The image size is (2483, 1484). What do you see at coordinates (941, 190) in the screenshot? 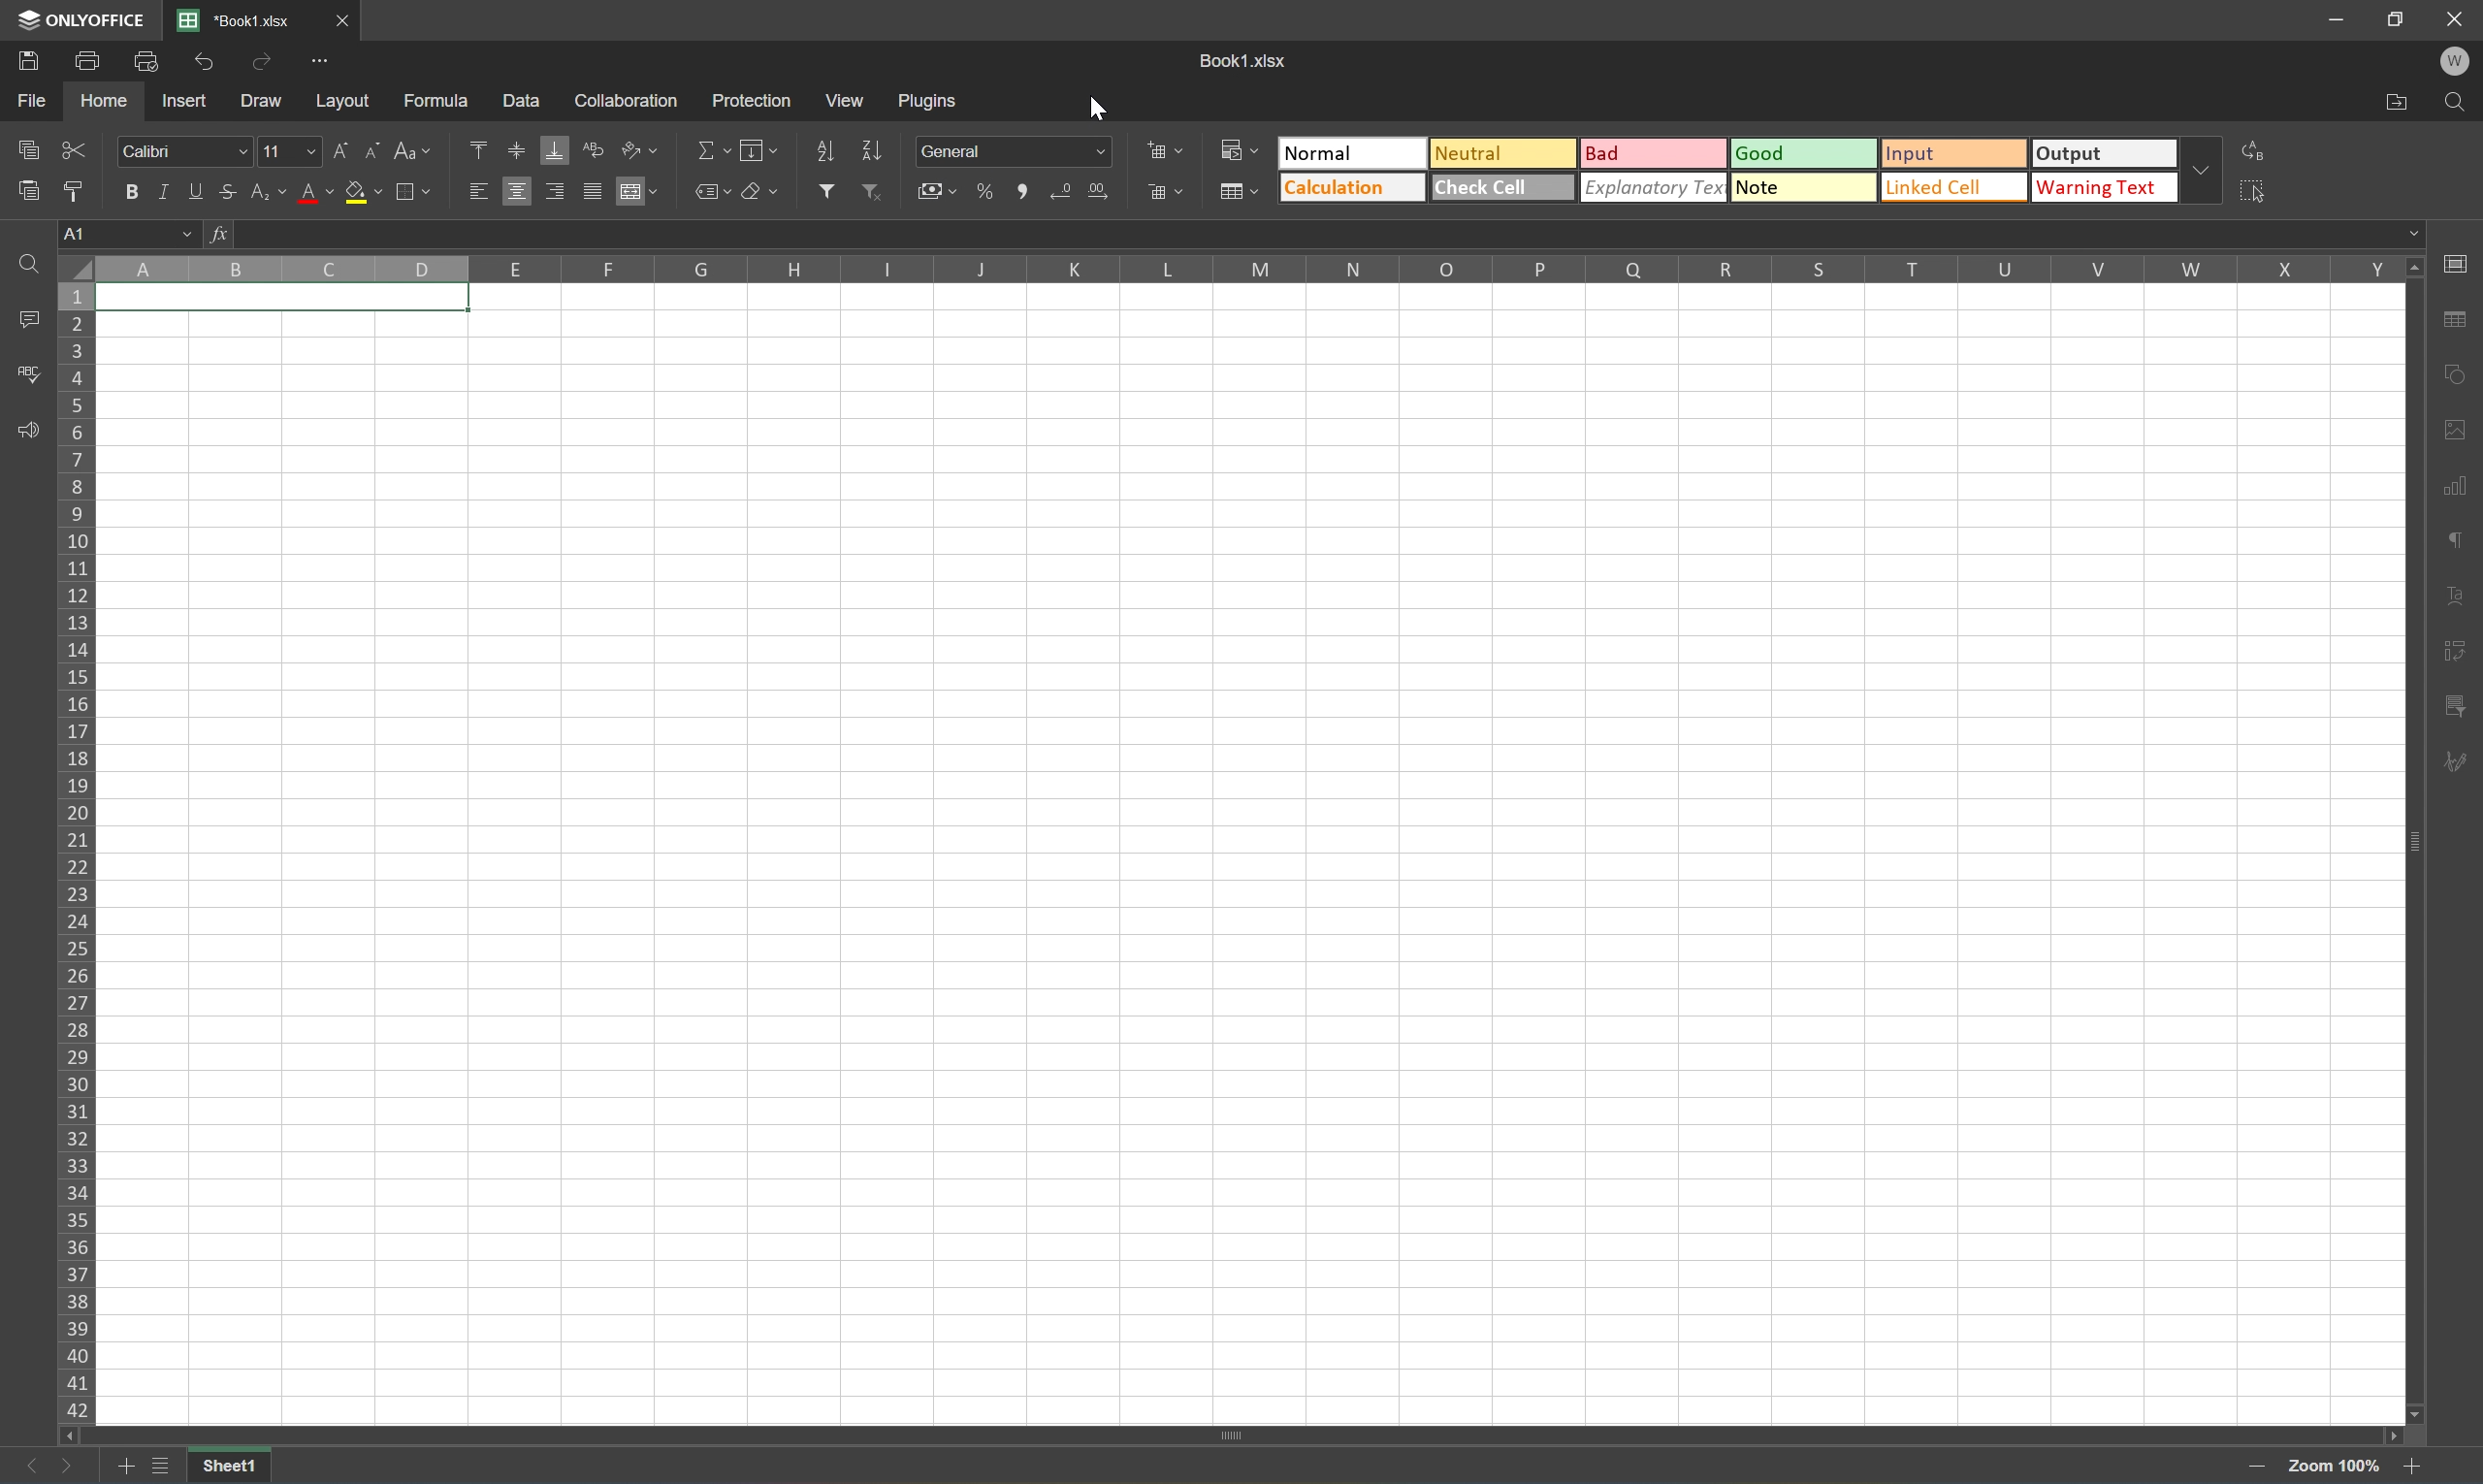
I see `Accounting style` at bounding box center [941, 190].